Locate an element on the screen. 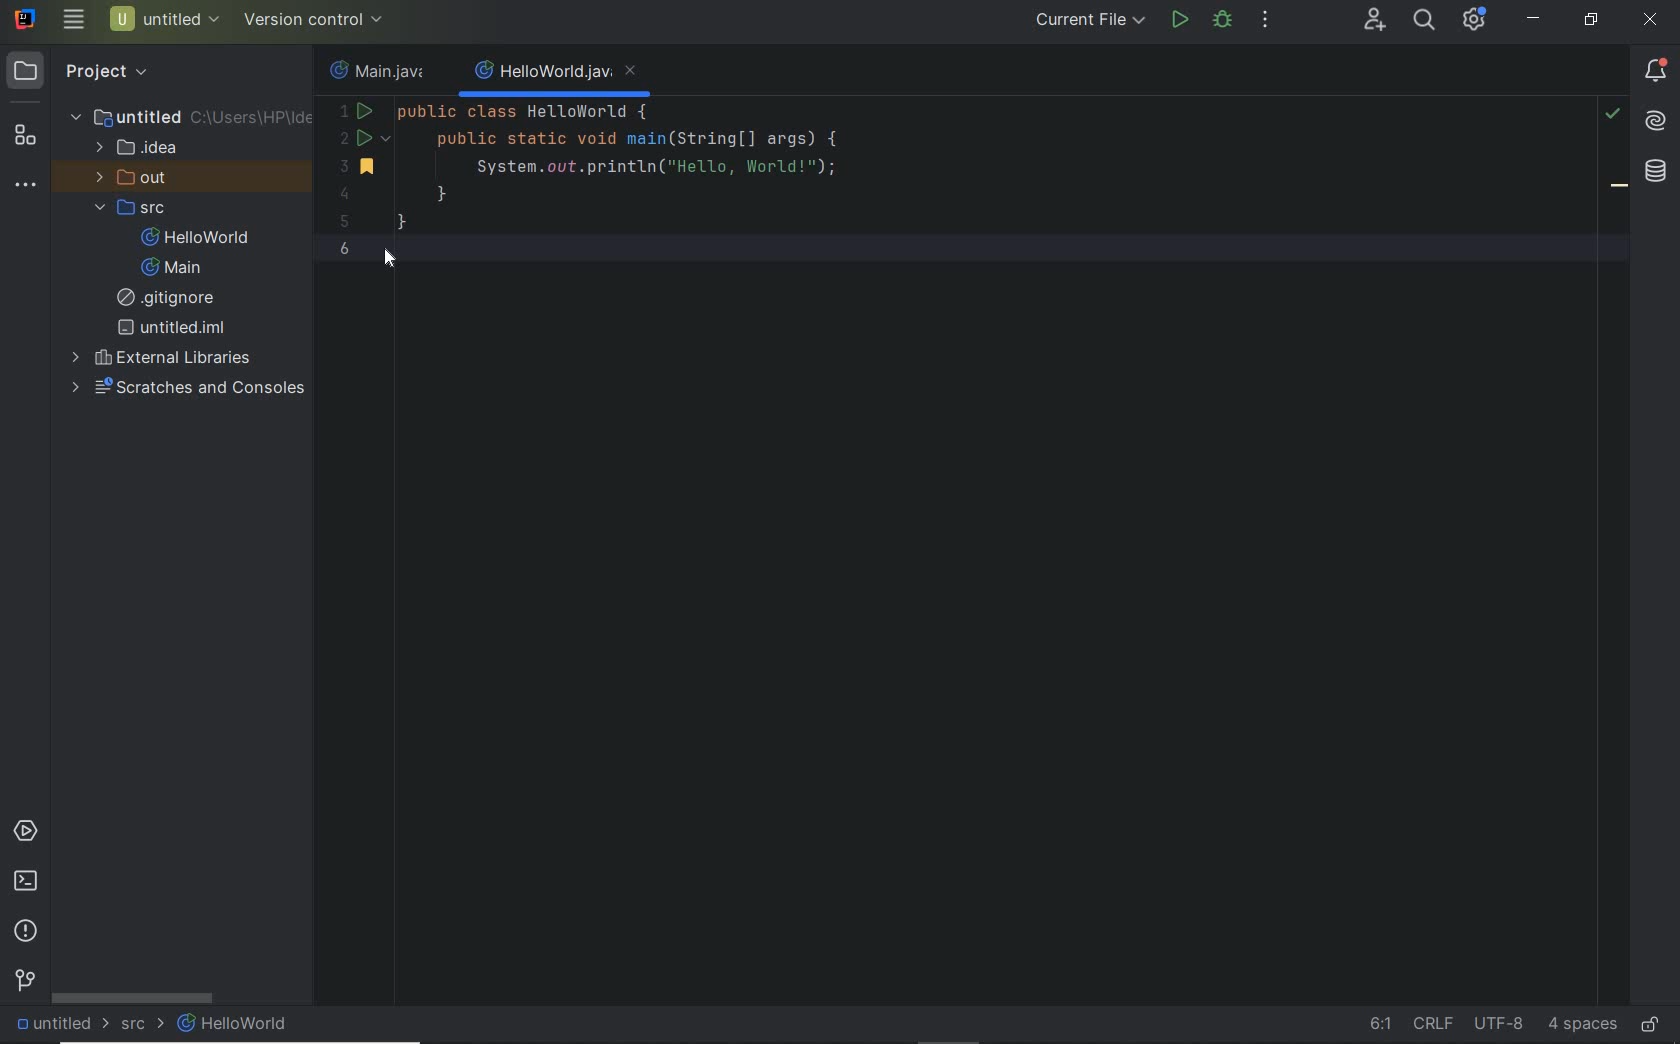 The image size is (1680, 1044). run is located at coordinates (1180, 20).